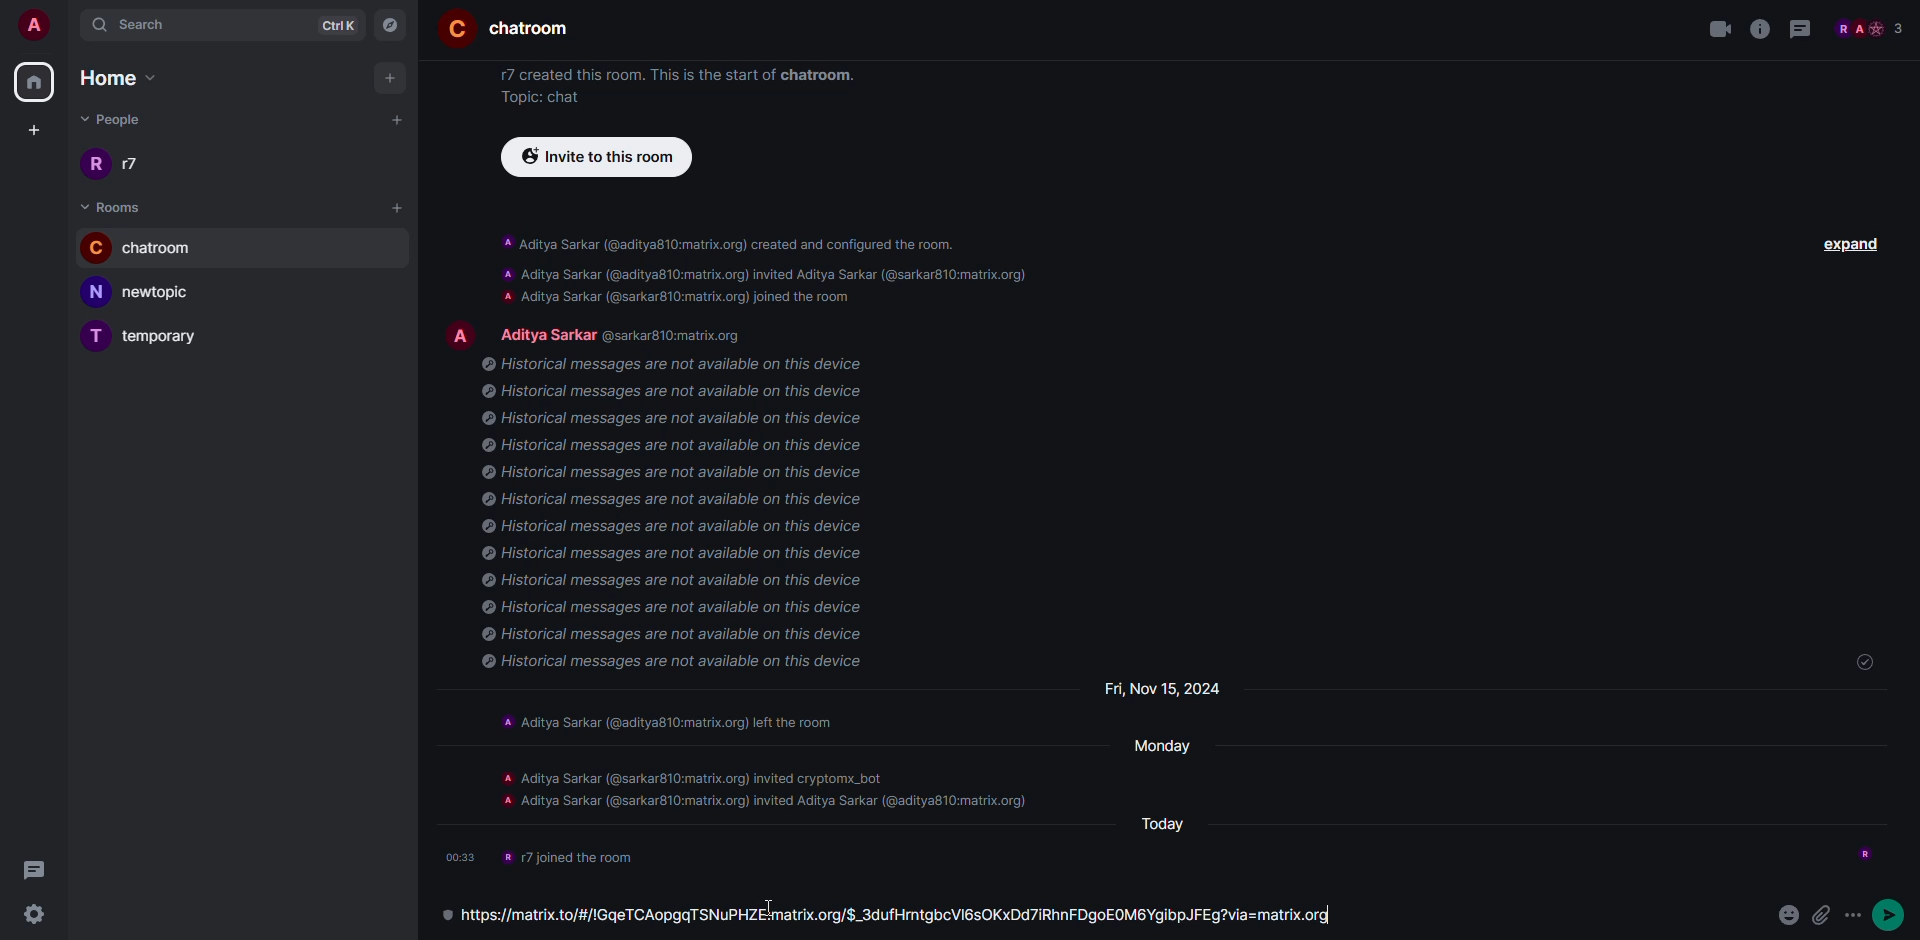 This screenshot has width=1920, height=940. Describe the element at coordinates (1161, 744) in the screenshot. I see `day` at that location.